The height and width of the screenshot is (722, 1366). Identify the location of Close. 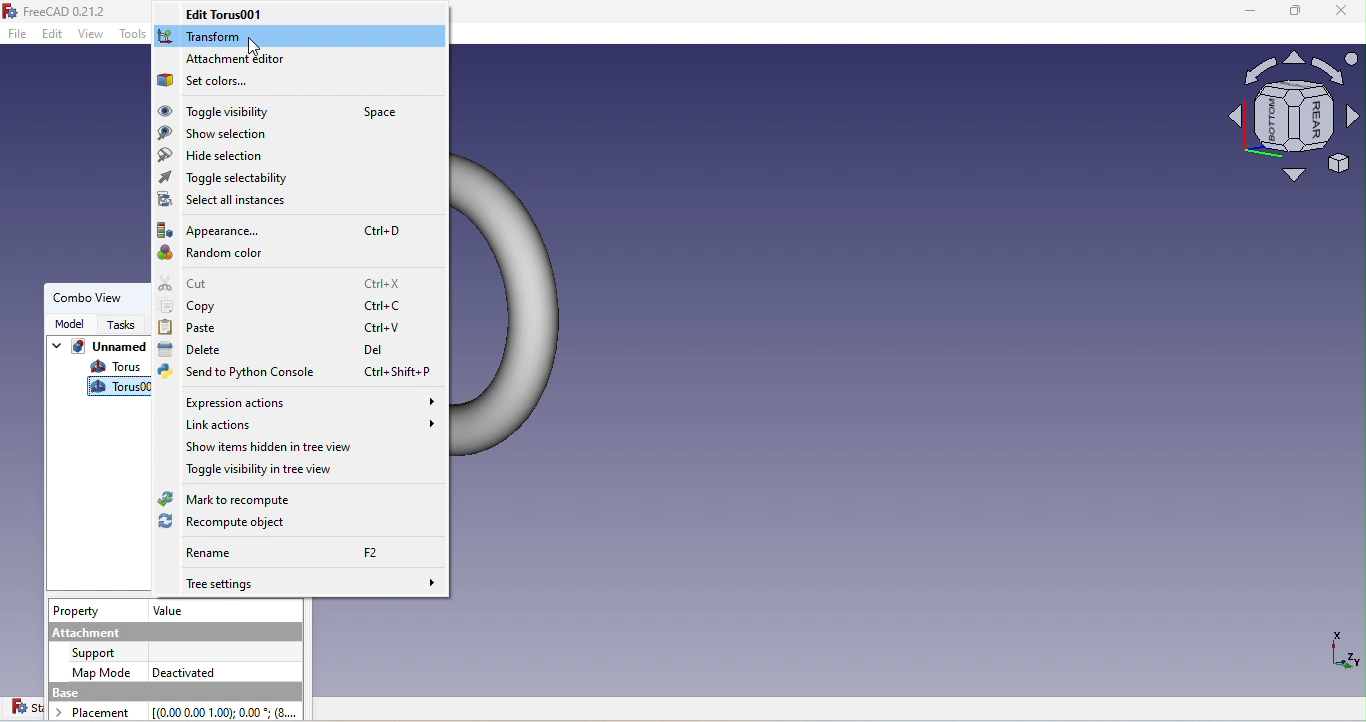
(255, 48).